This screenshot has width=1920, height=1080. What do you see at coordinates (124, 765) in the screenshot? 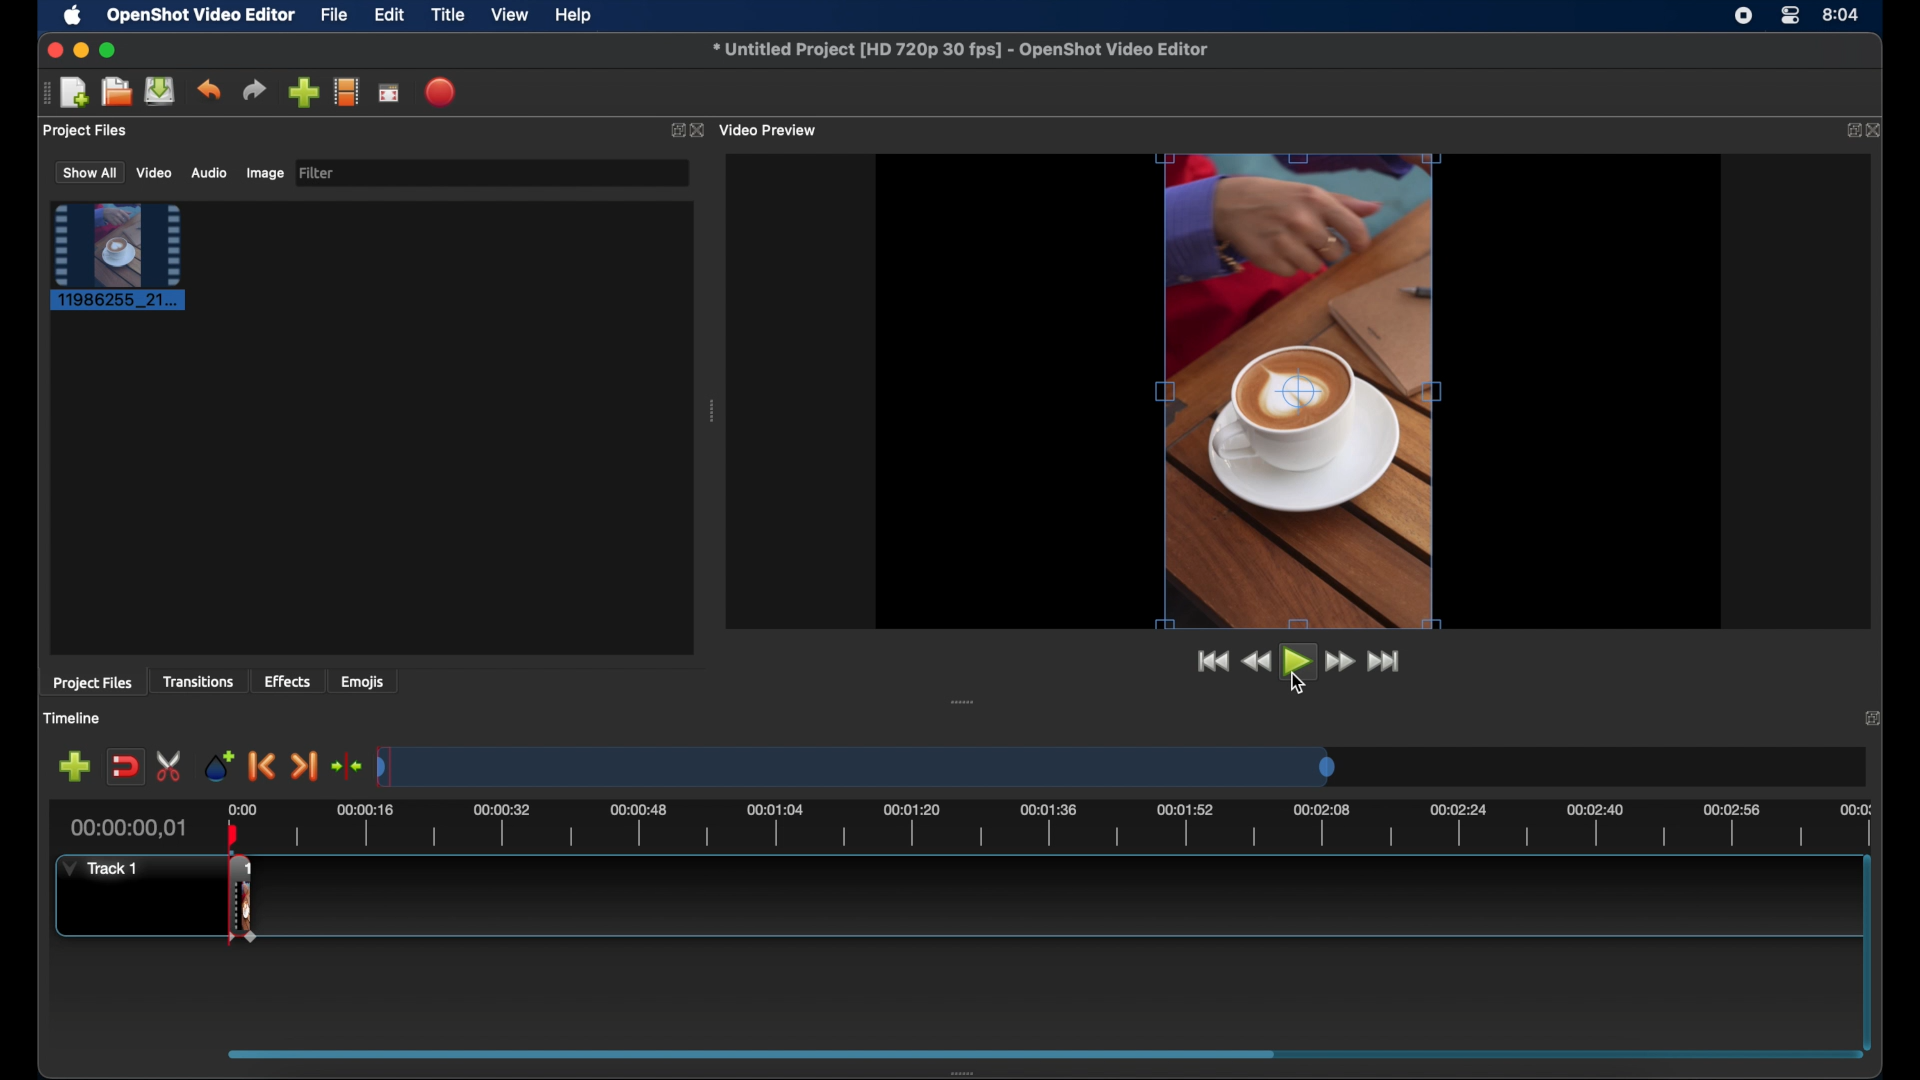
I see `disable  snapping` at bounding box center [124, 765].